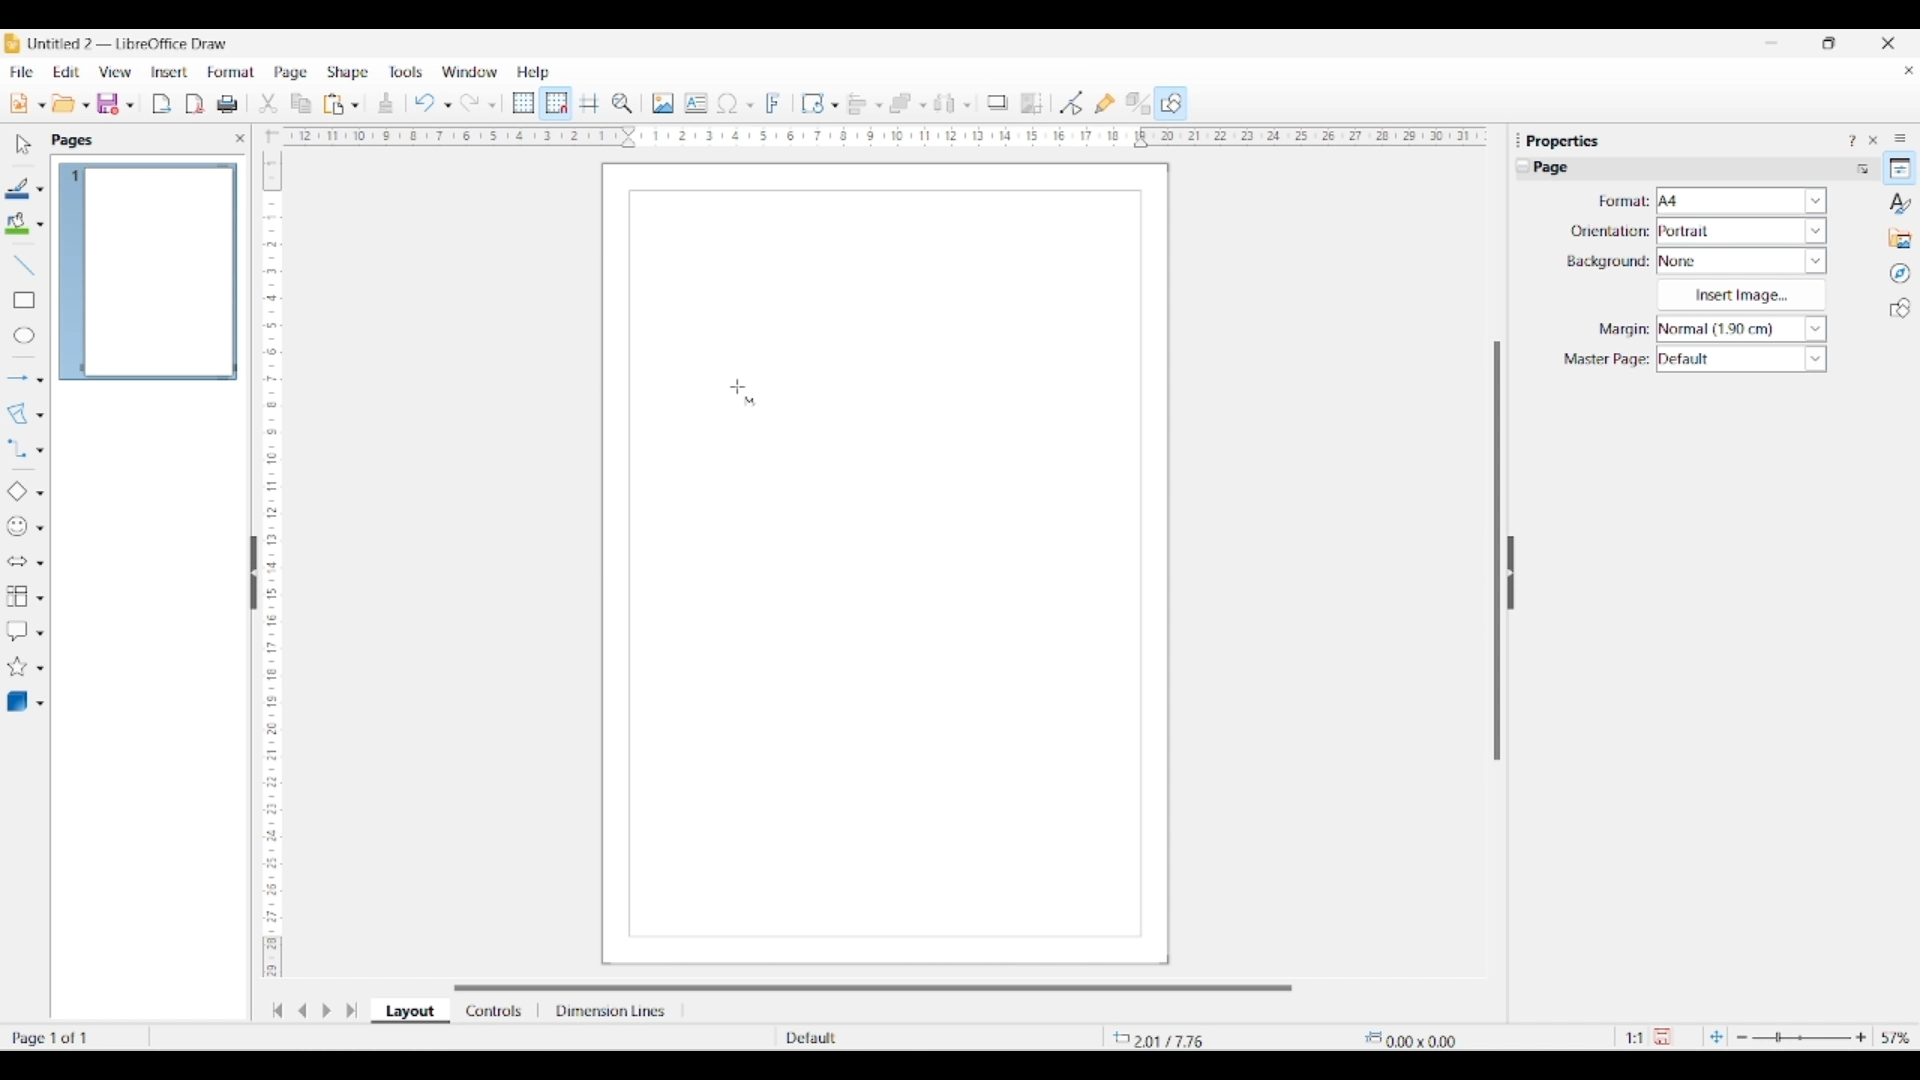  I want to click on Page, so click(291, 74).